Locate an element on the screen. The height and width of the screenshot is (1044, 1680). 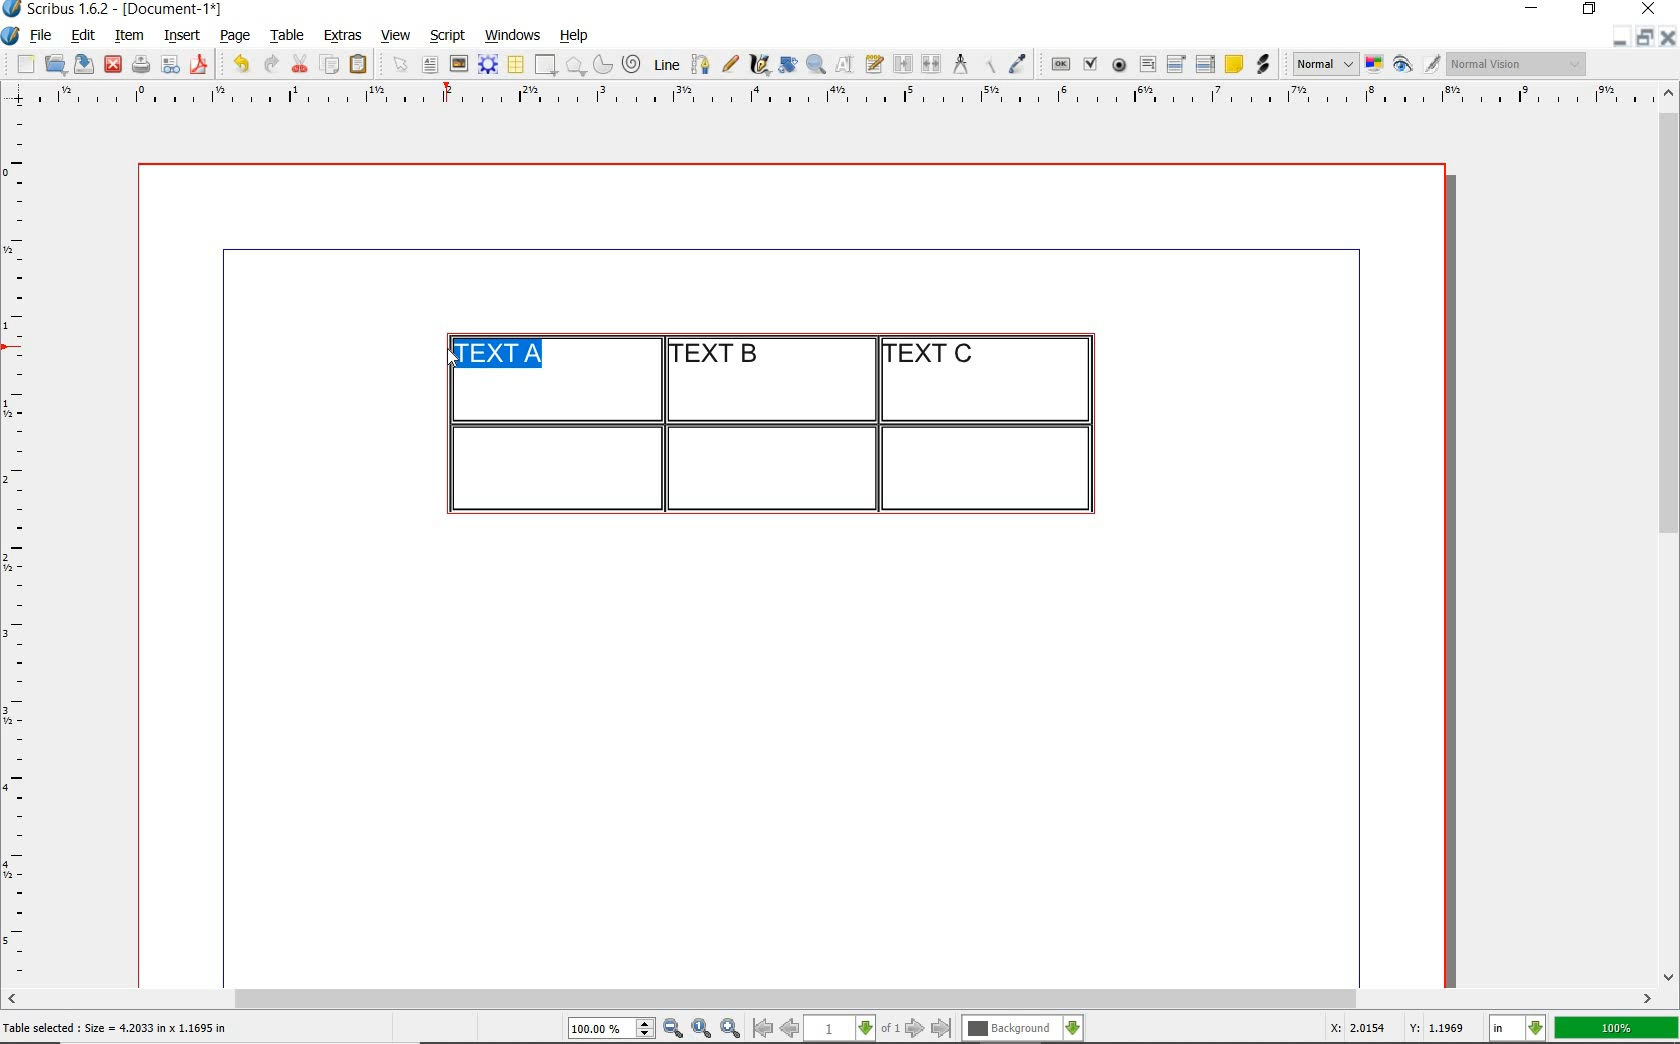
pdf radio button is located at coordinates (1119, 67).